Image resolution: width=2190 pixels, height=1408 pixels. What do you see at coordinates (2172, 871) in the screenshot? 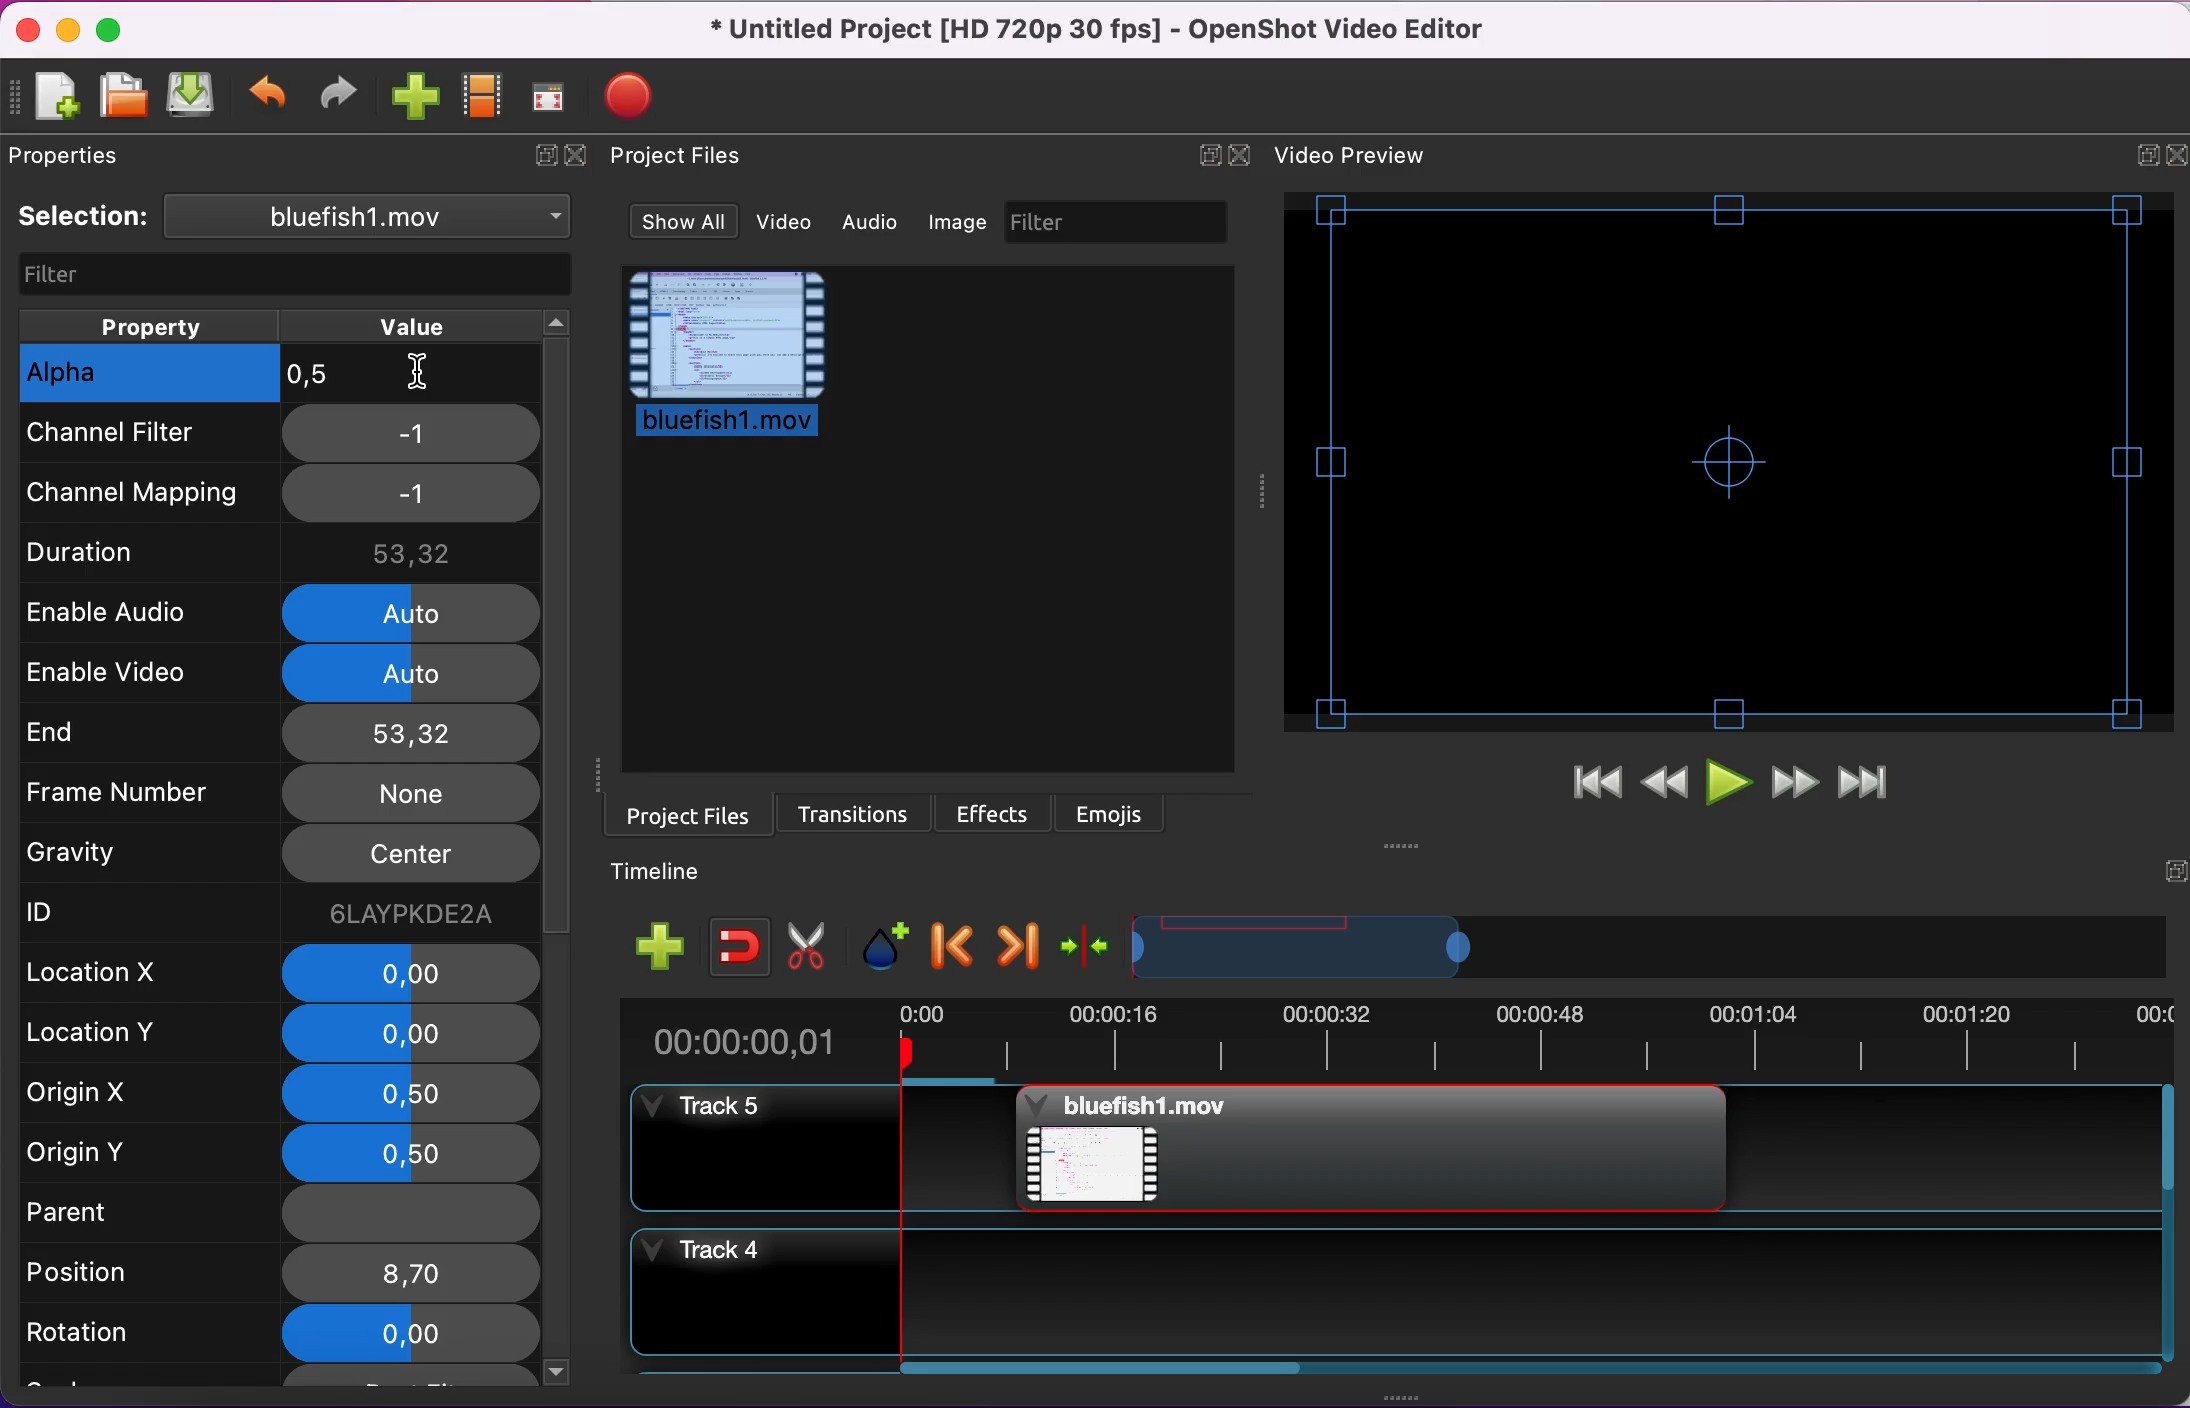
I see `expand/hide` at bounding box center [2172, 871].